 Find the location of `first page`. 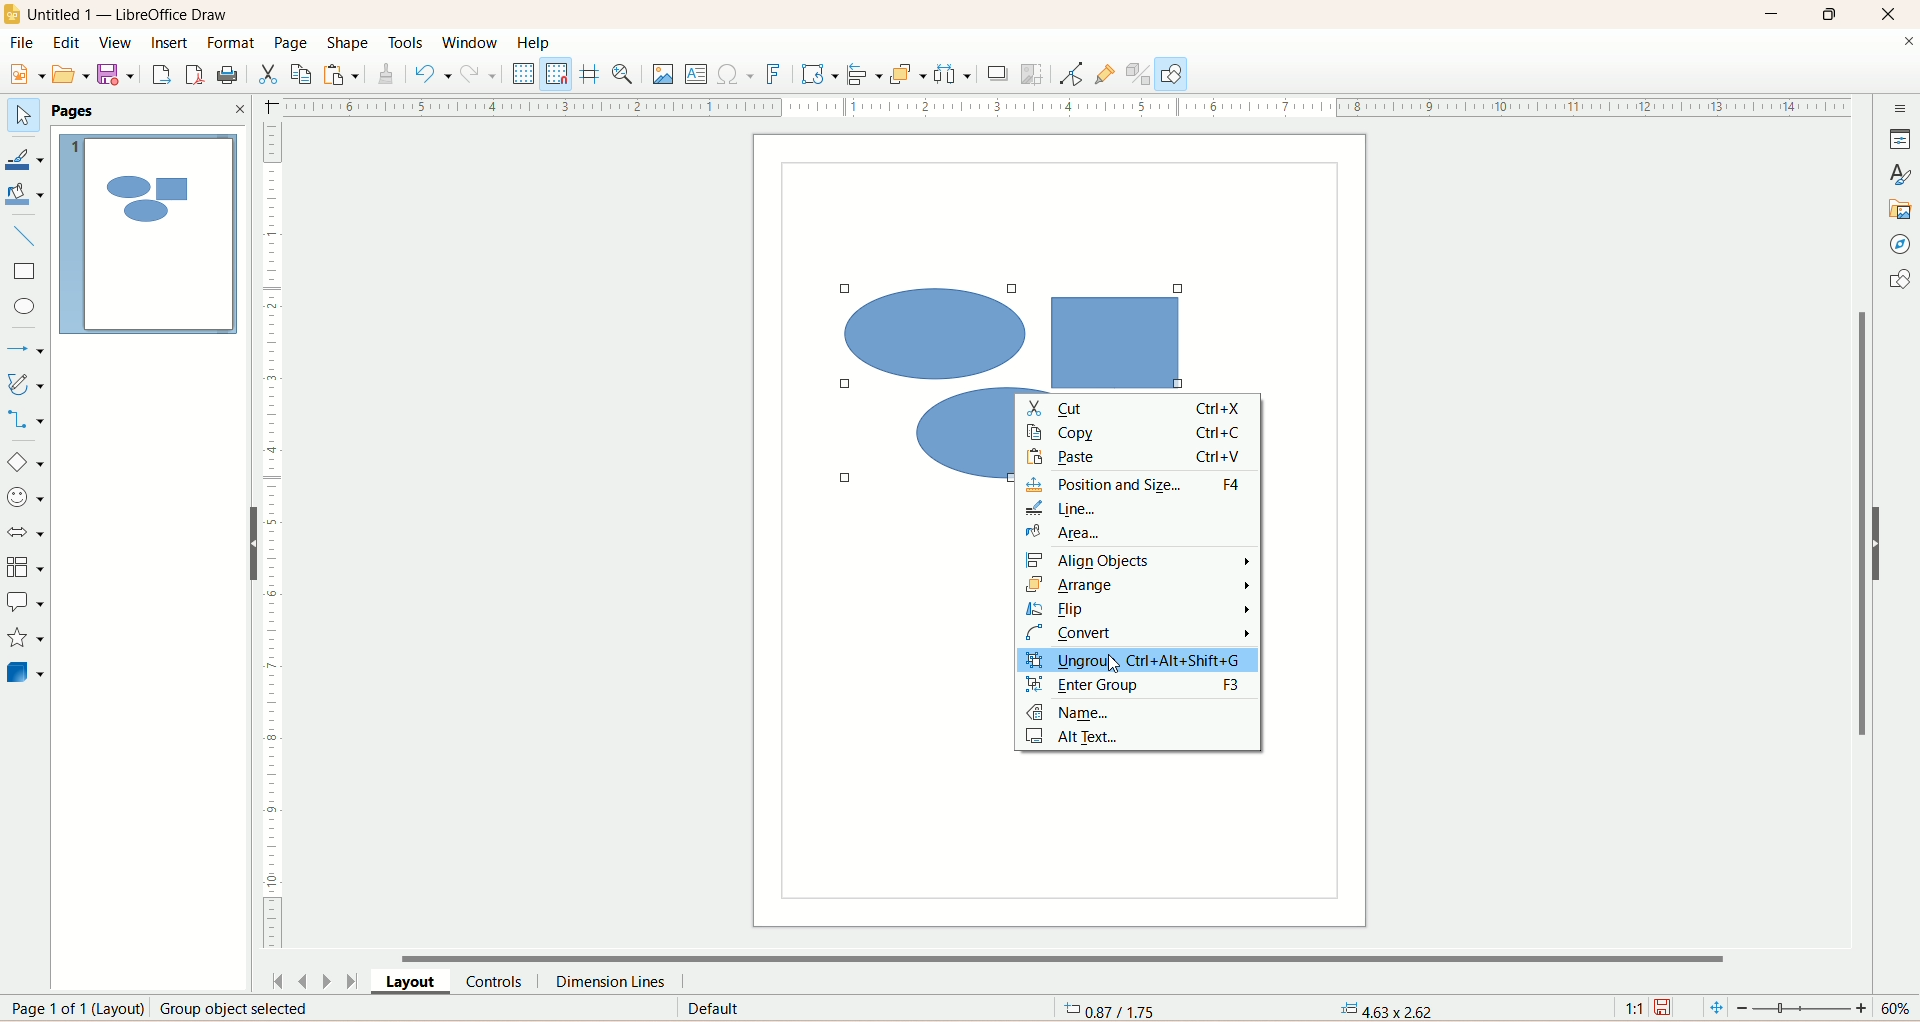

first page is located at coordinates (279, 983).